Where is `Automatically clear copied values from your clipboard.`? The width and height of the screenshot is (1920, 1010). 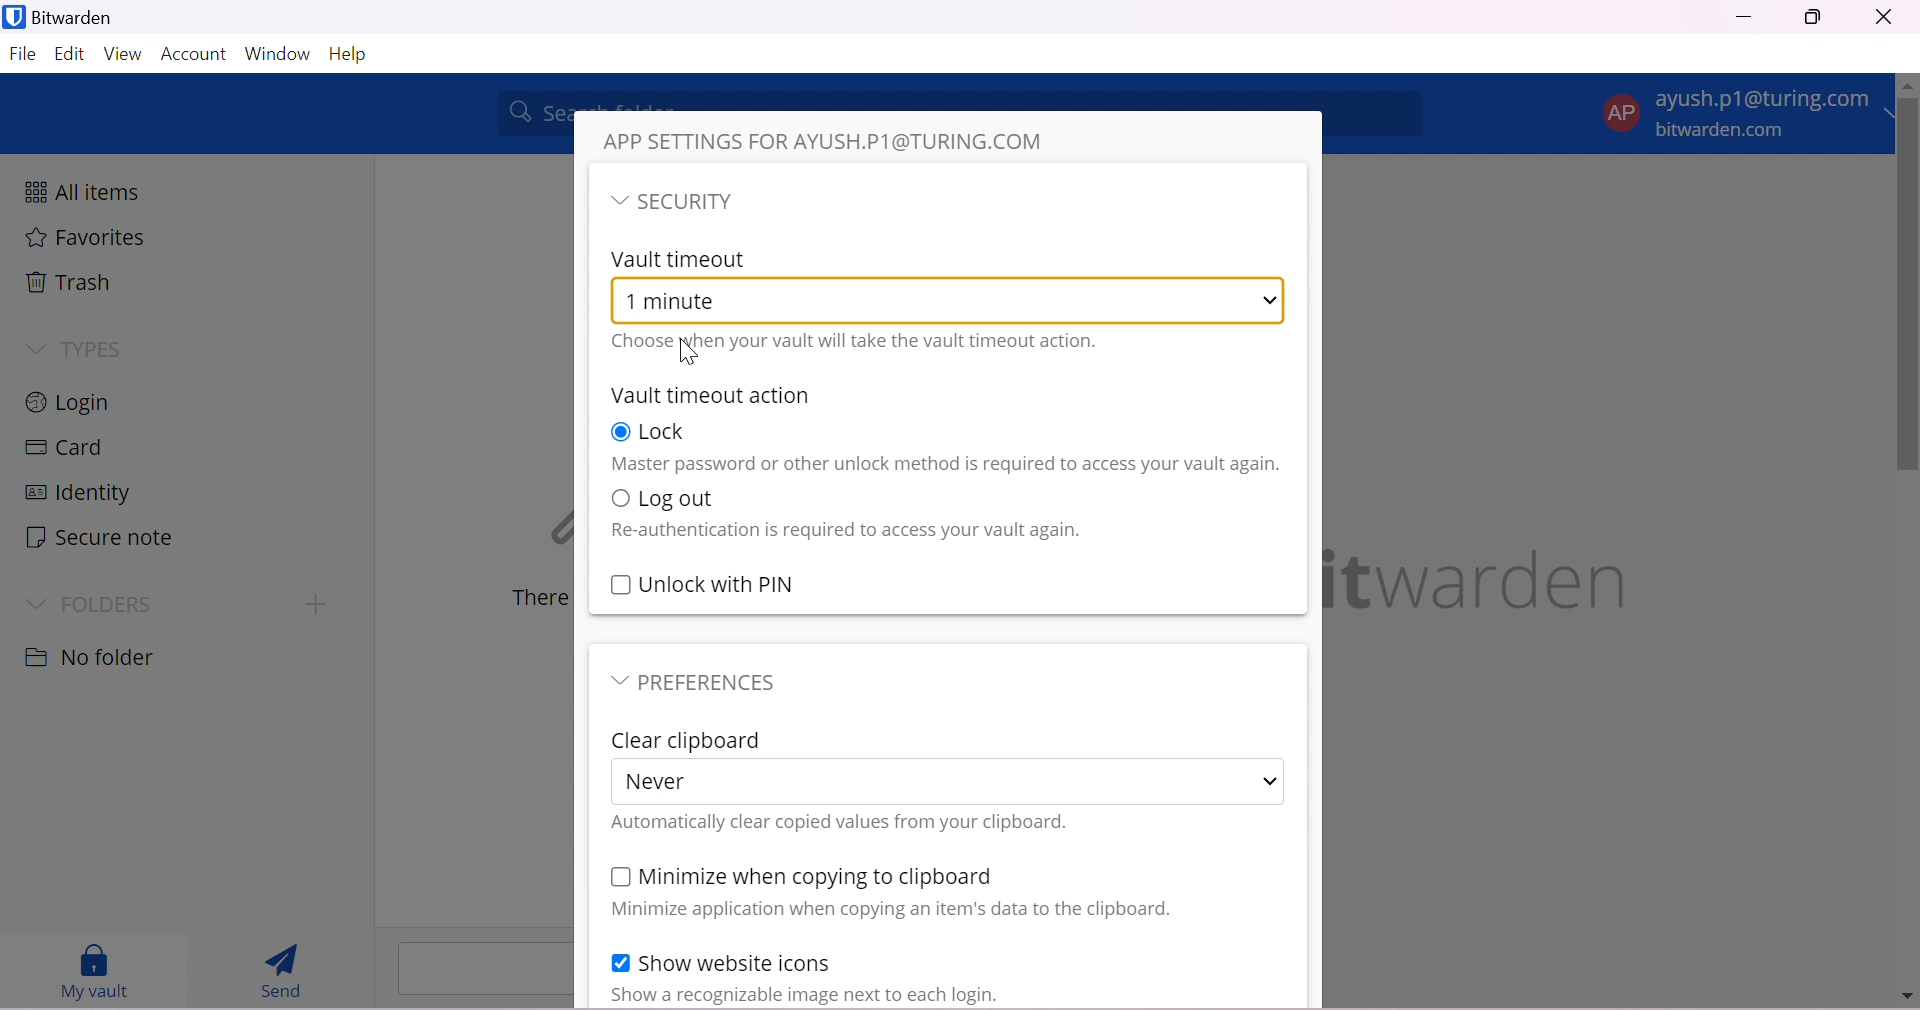 Automatically clear copied values from your clipboard. is located at coordinates (838, 822).